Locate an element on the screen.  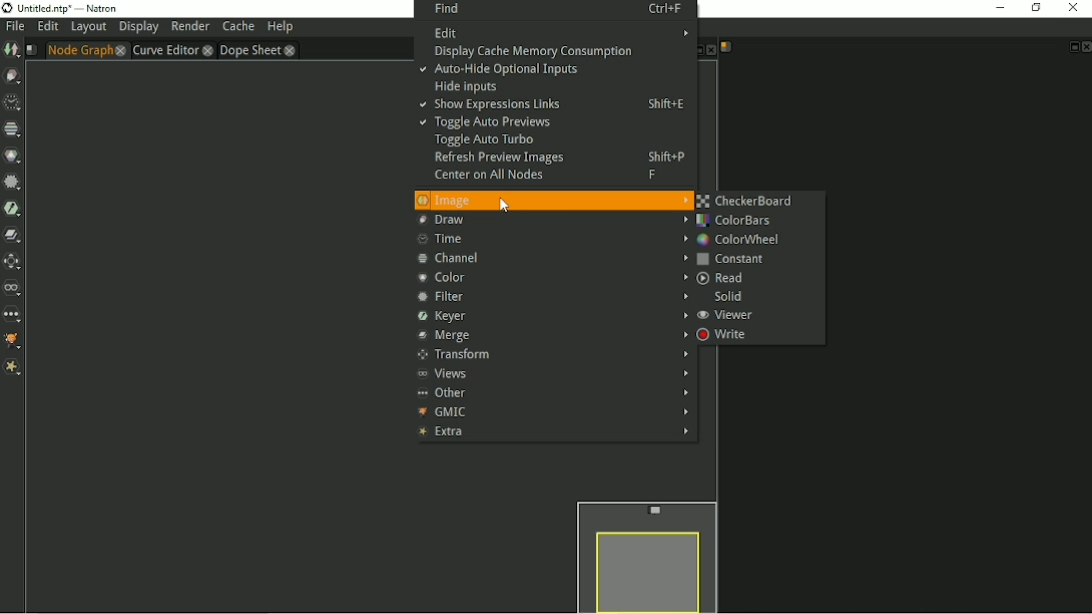
Close is located at coordinates (710, 51).